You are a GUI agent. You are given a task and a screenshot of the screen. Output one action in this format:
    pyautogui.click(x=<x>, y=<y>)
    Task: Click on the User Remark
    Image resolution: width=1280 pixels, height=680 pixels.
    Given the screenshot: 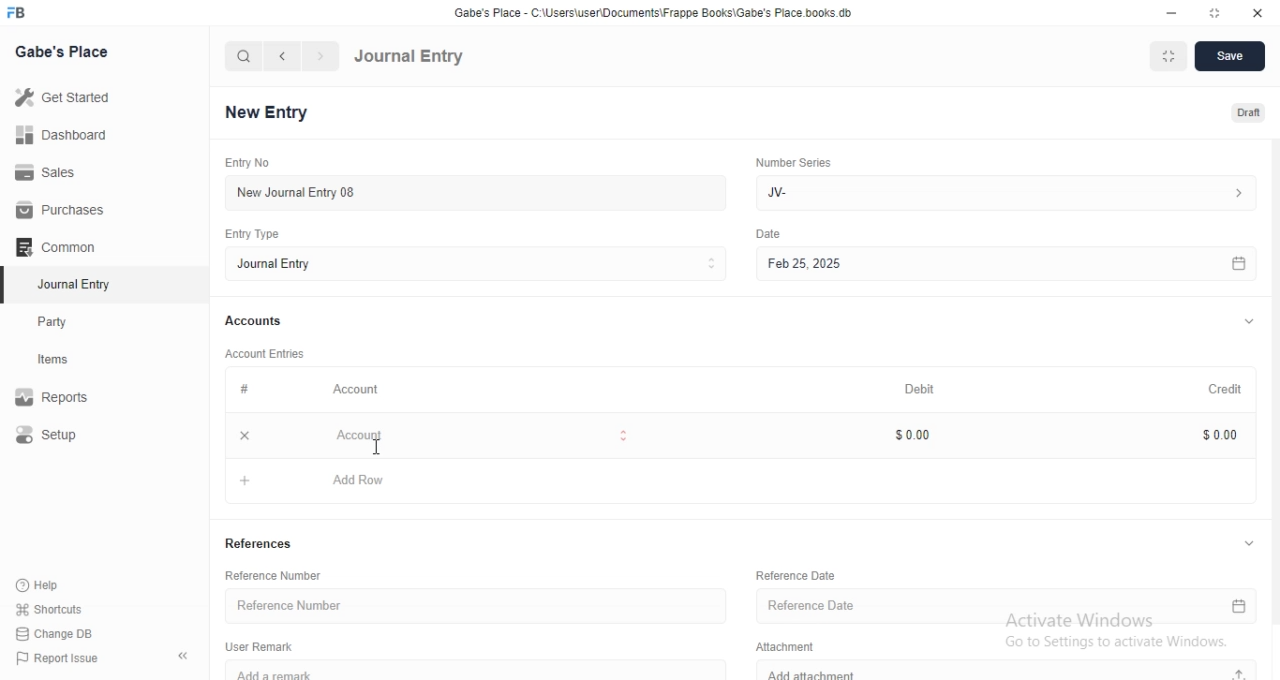 What is the action you would take?
    pyautogui.click(x=259, y=646)
    